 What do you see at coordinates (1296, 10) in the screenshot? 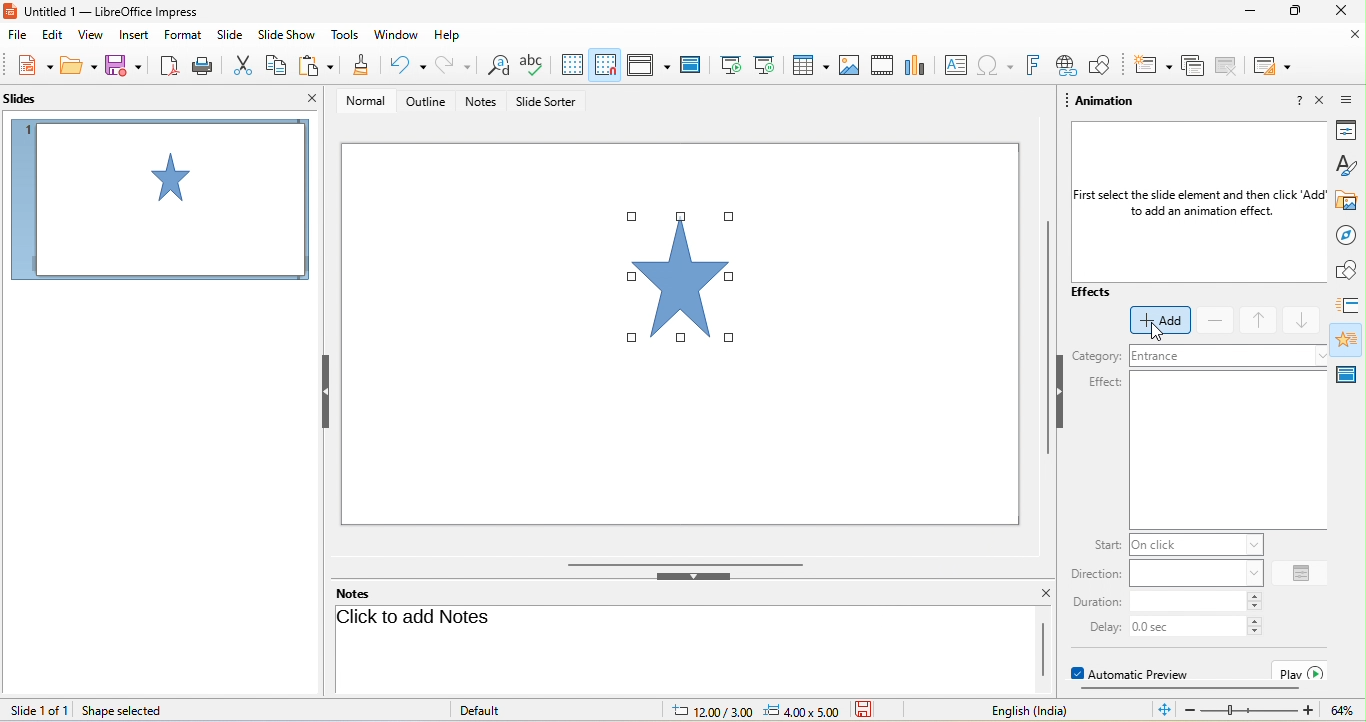
I see `maximize` at bounding box center [1296, 10].